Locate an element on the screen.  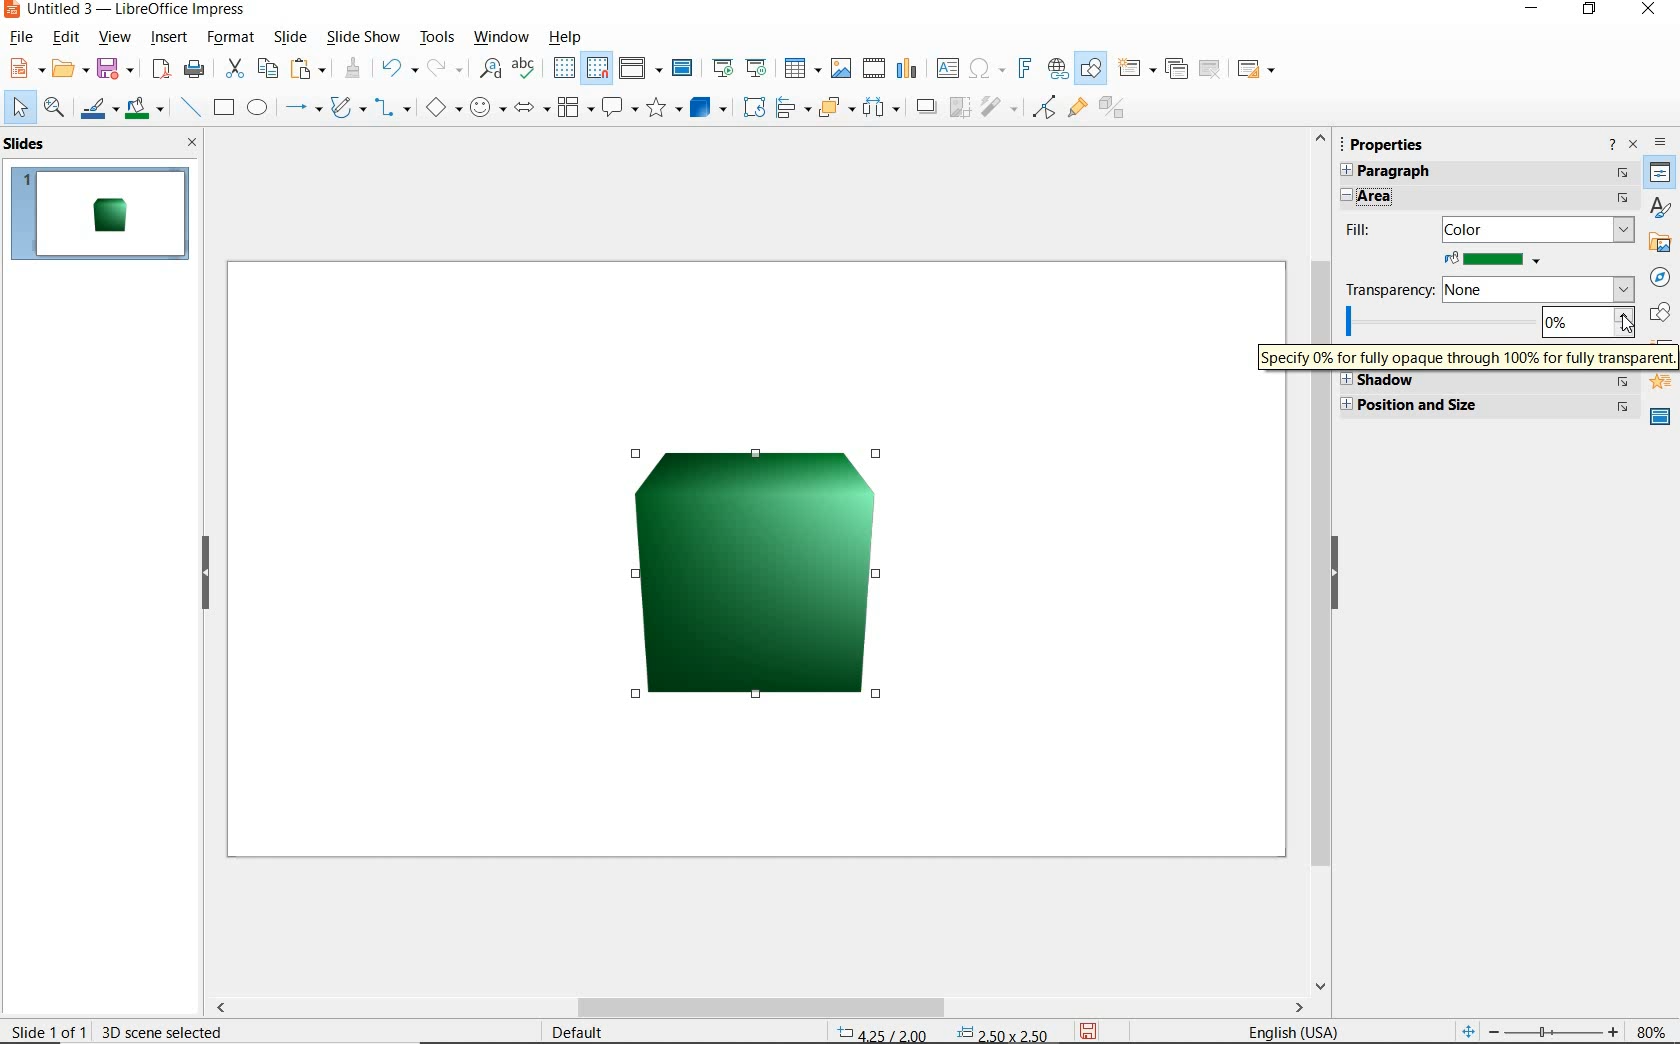
OPACITY SCALE: 0% is located at coordinates (1486, 321).